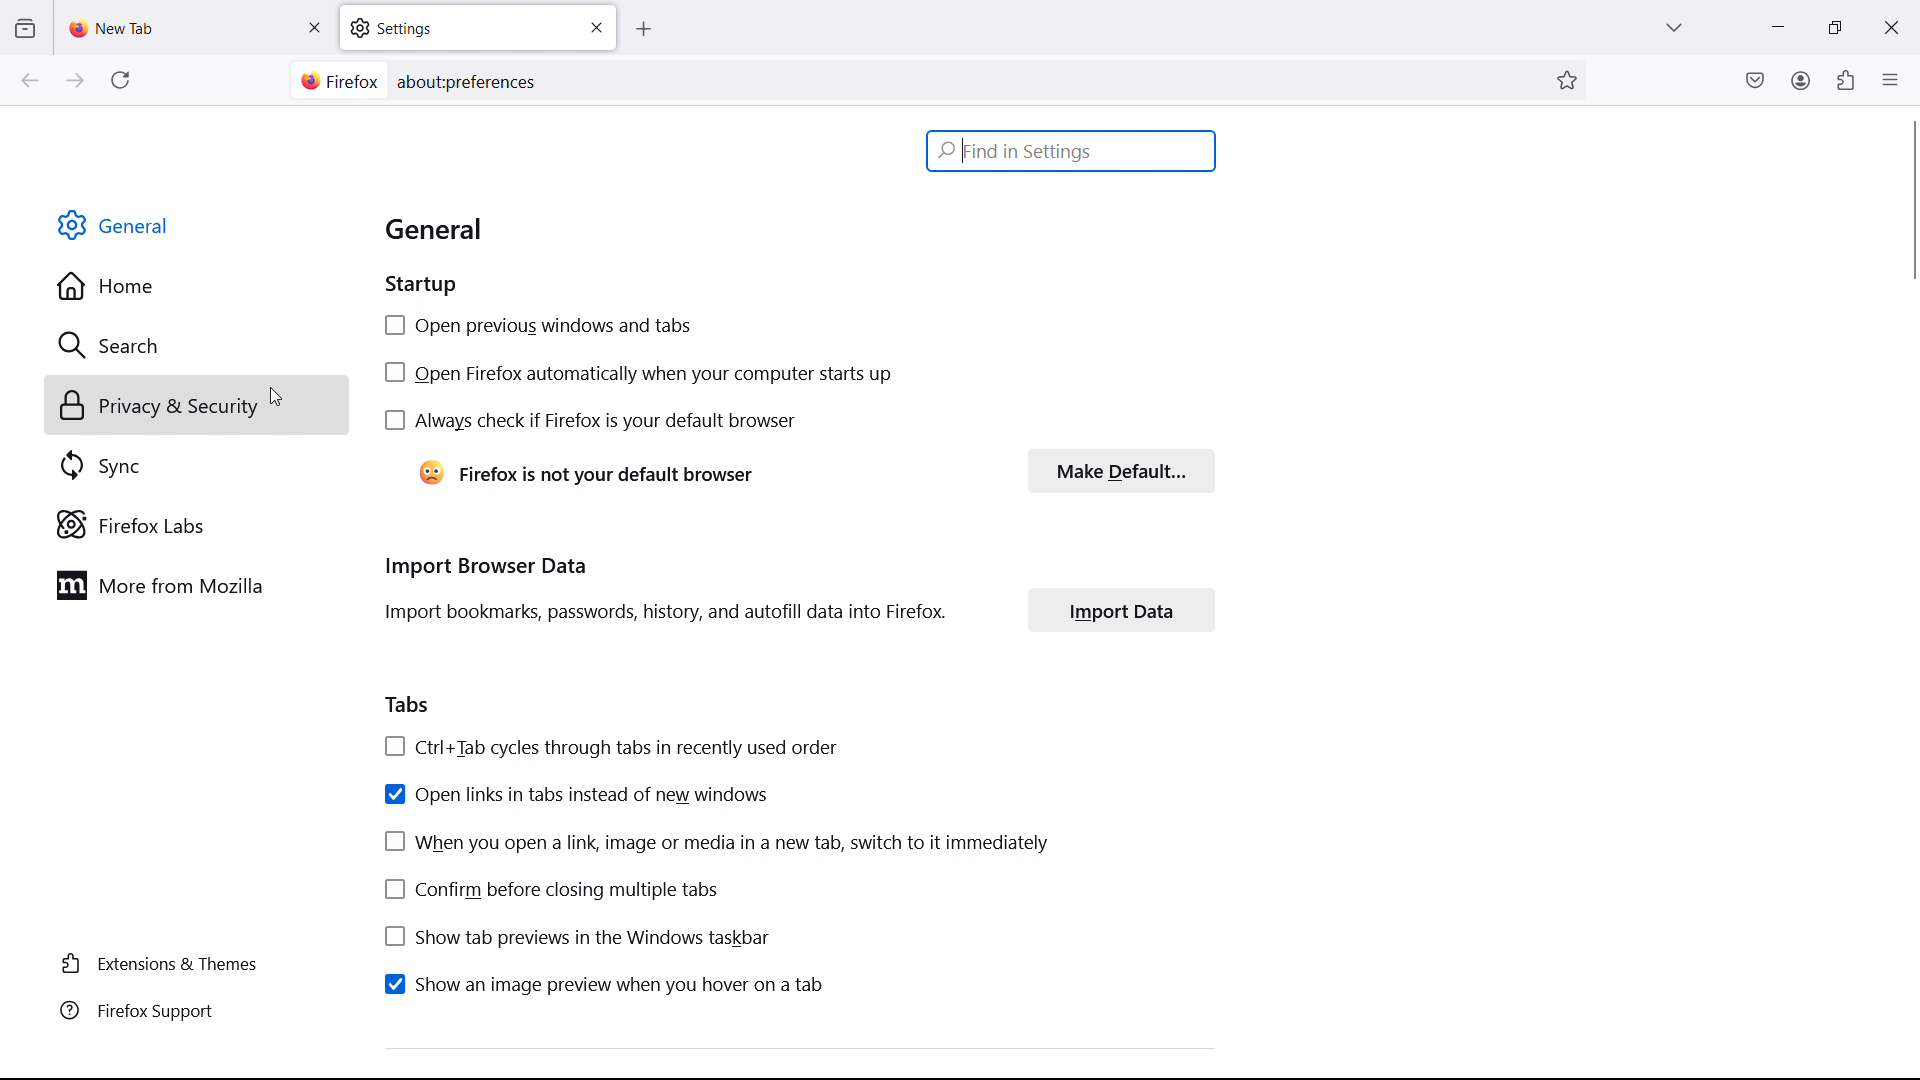 This screenshot has height=1080, width=1920. What do you see at coordinates (190, 286) in the screenshot?
I see `home` at bounding box center [190, 286].